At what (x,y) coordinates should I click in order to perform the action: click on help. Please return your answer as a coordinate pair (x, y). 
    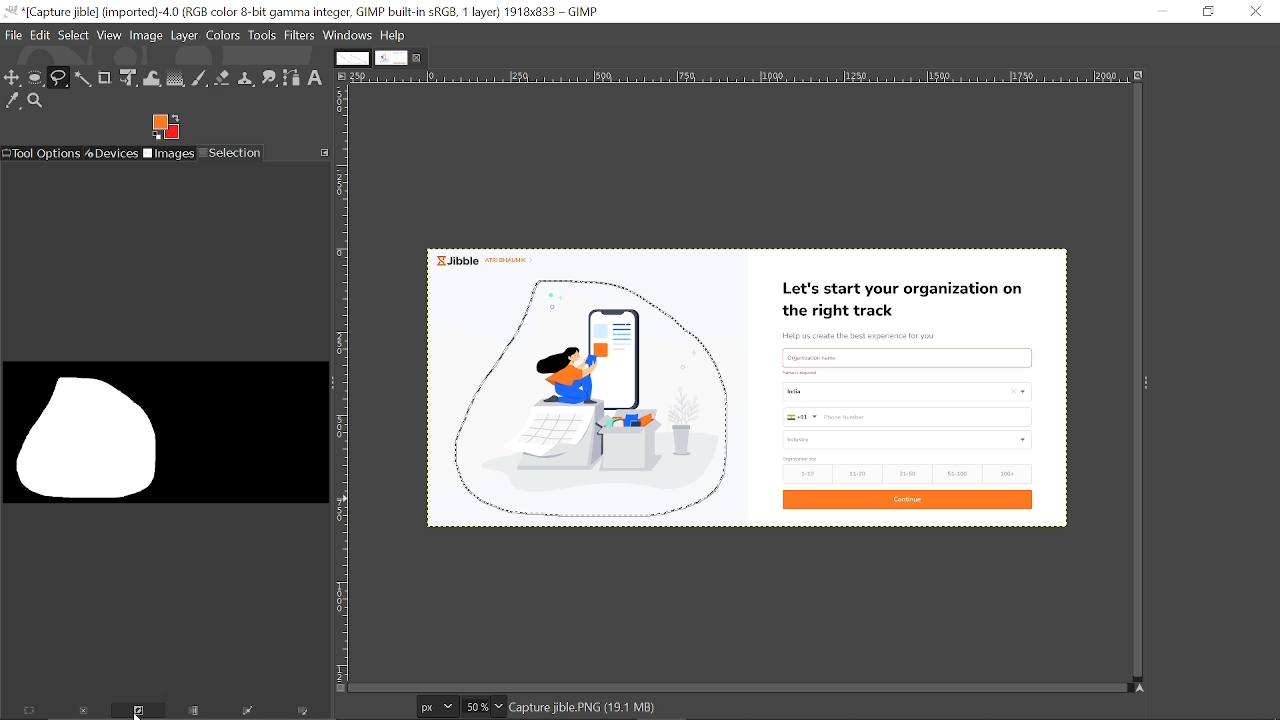
    Looking at the image, I should click on (394, 35).